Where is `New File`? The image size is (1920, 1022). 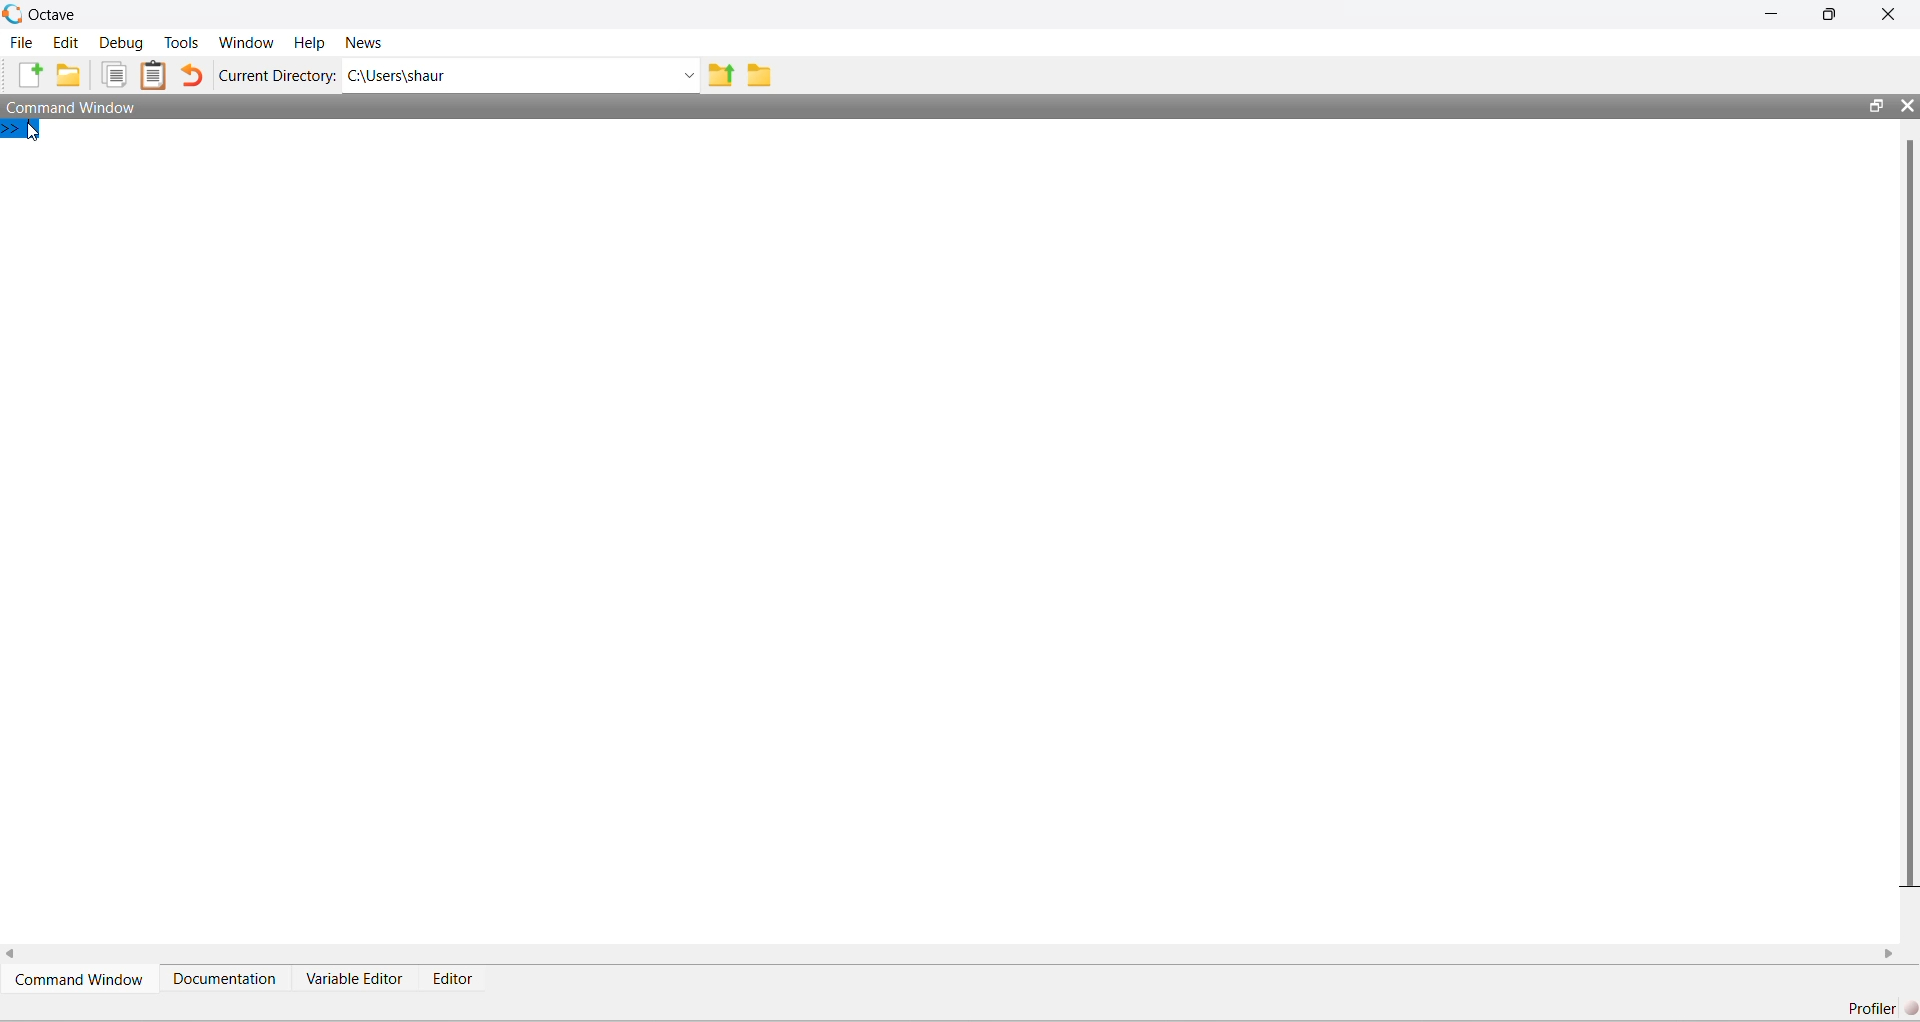
New File is located at coordinates (28, 75).